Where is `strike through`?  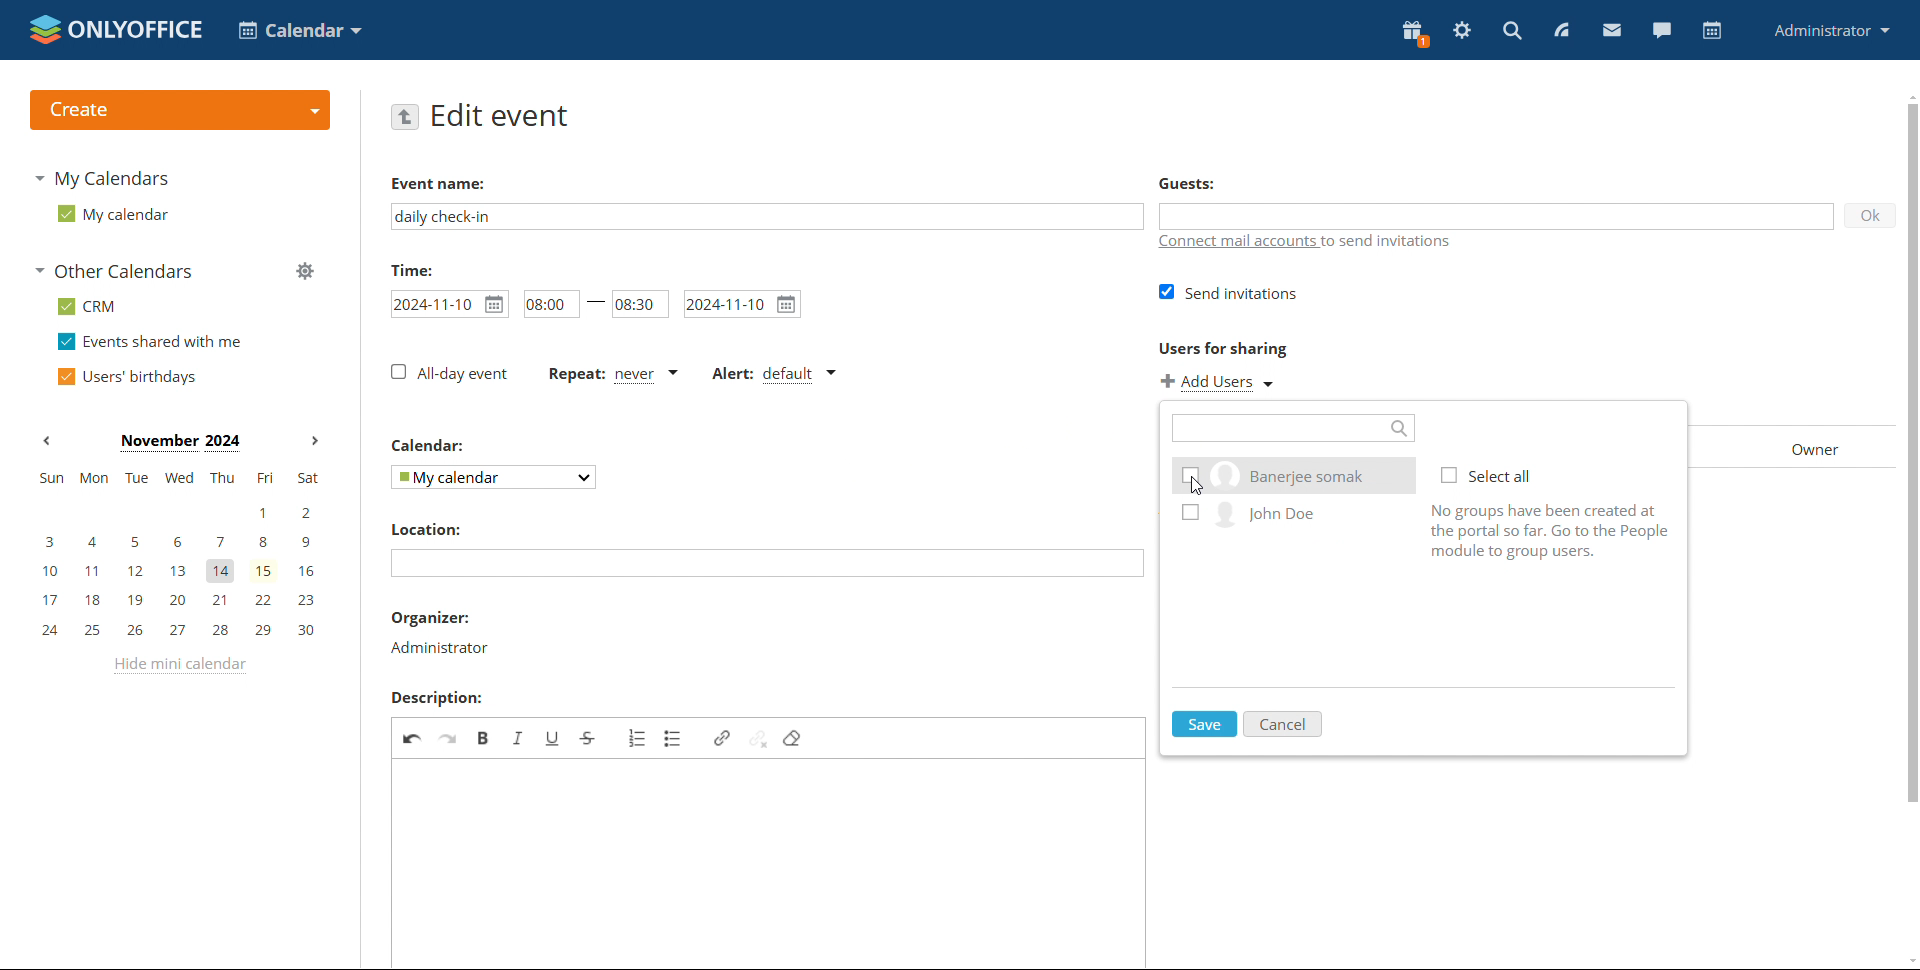
strike through is located at coordinates (589, 737).